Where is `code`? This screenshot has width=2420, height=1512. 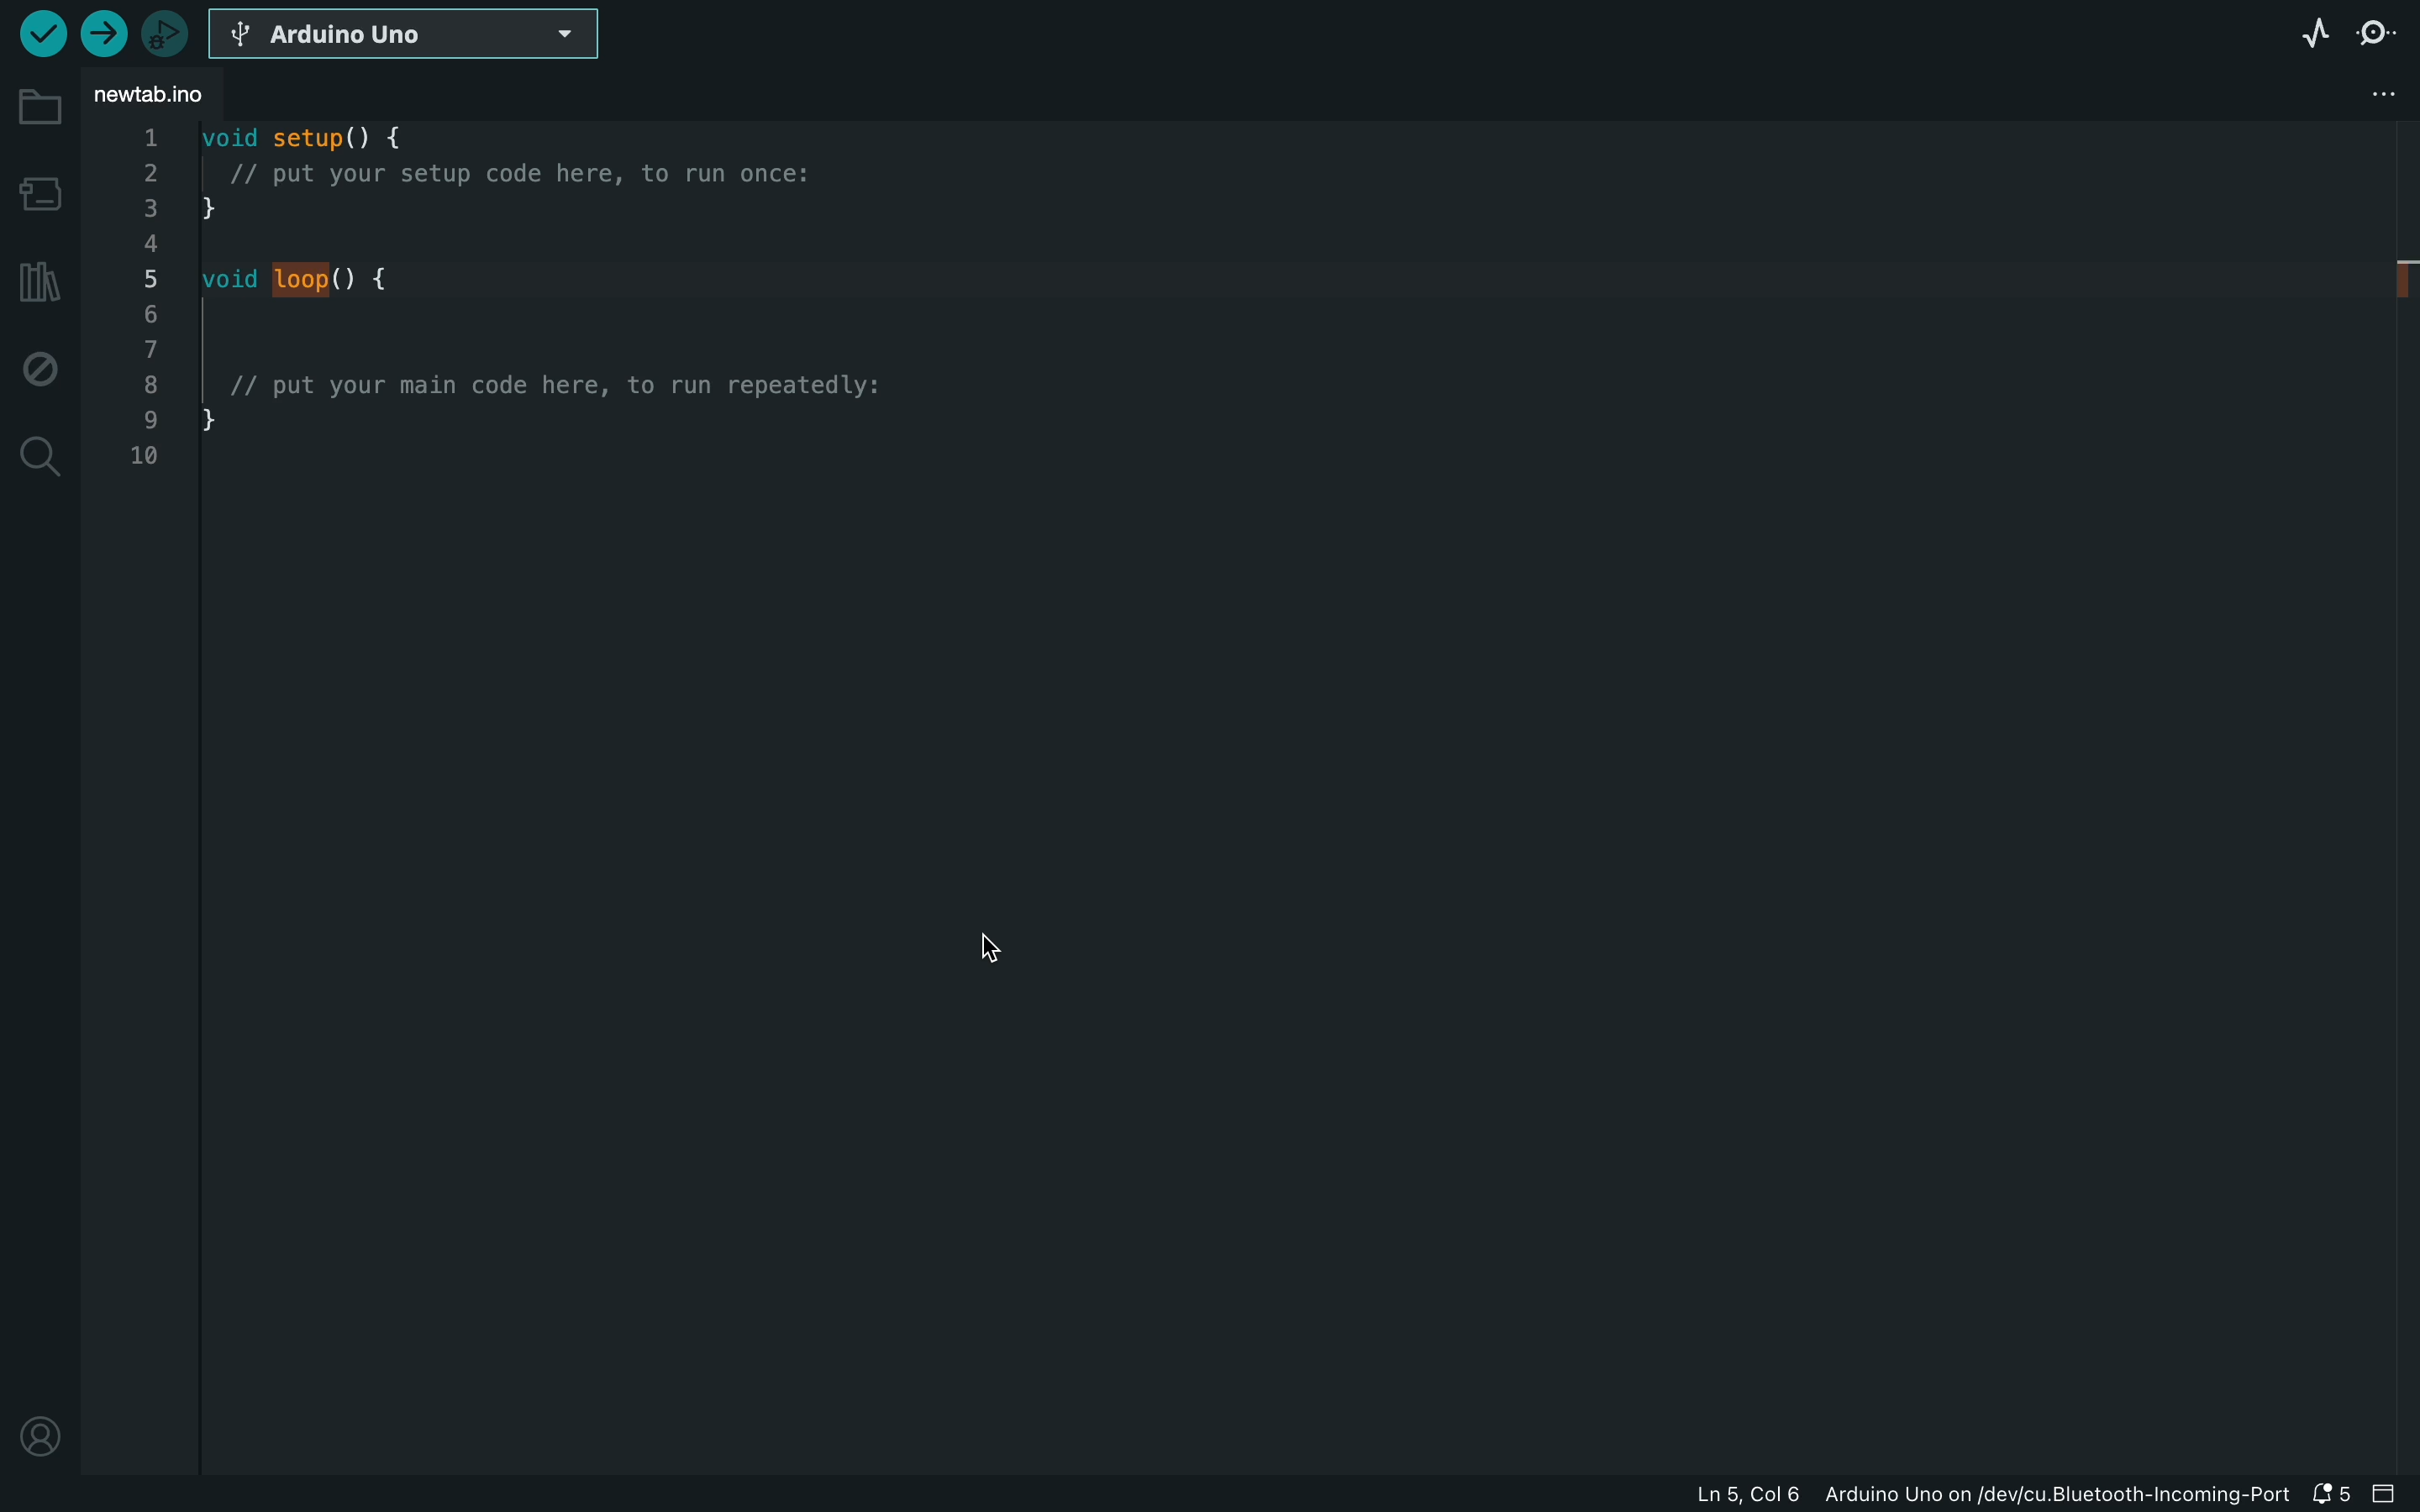 code is located at coordinates (528, 309).